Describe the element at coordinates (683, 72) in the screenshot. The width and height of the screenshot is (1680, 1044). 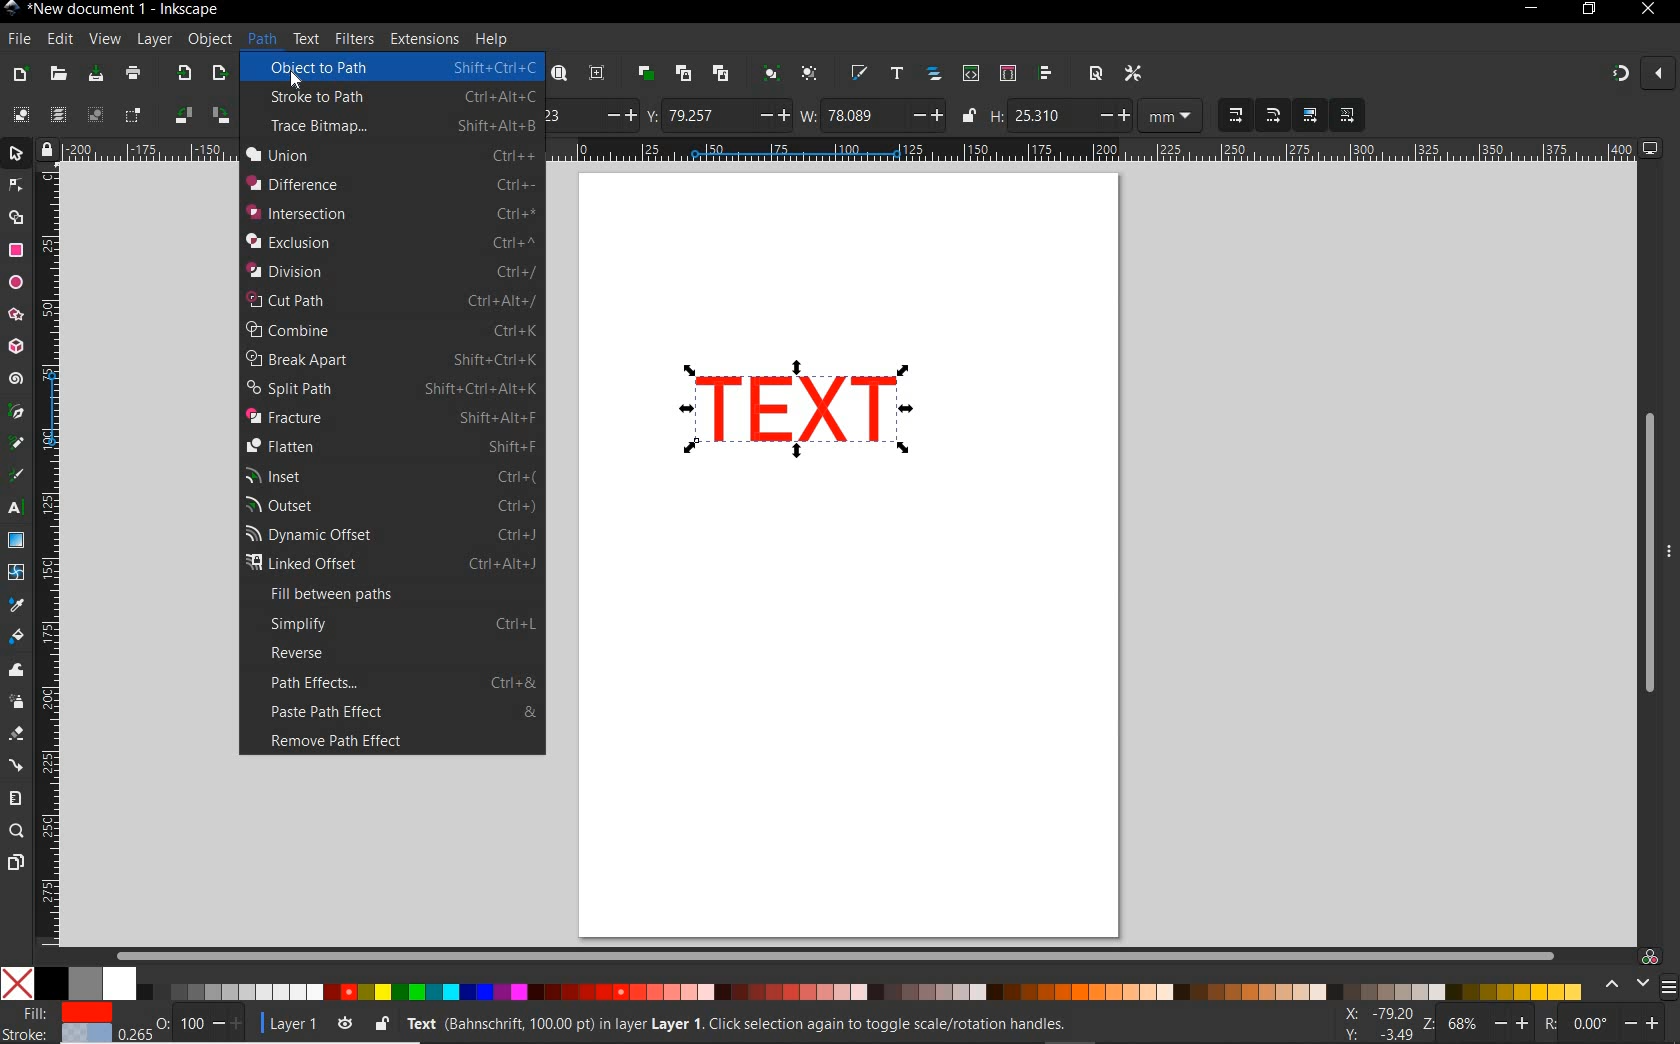
I see `CREATE CLONE` at that location.